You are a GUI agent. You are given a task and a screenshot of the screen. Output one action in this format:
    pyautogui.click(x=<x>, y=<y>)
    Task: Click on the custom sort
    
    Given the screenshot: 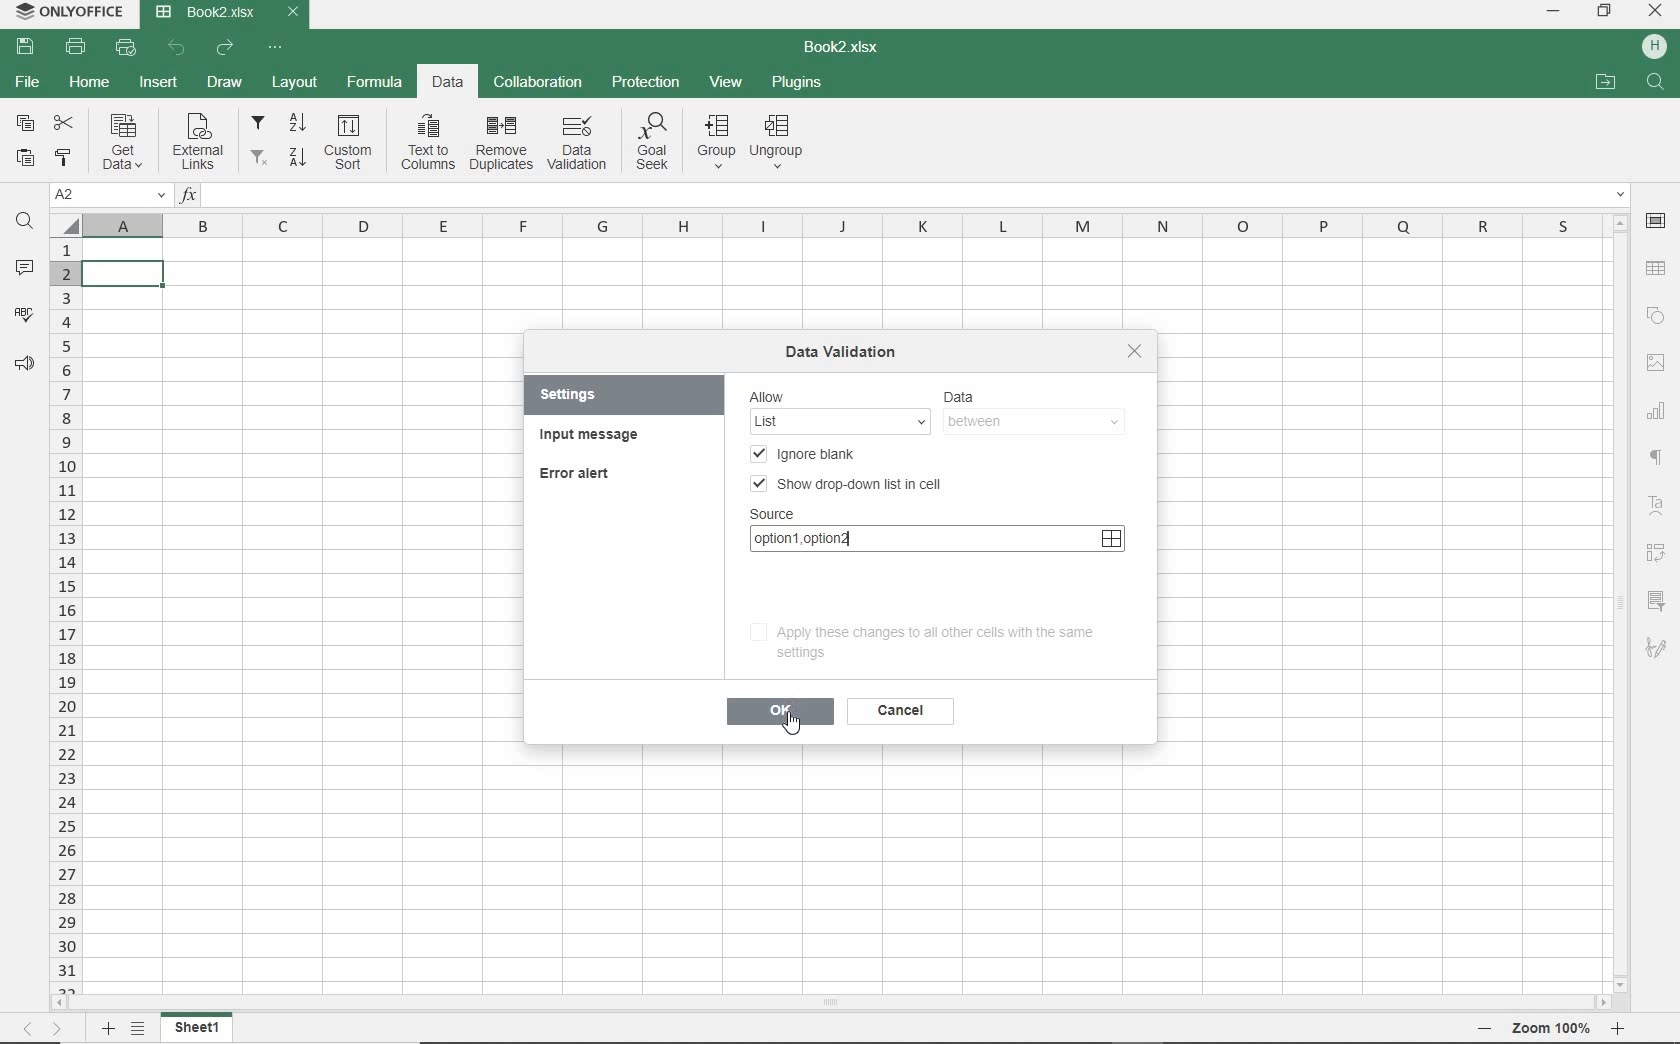 What is the action you would take?
    pyautogui.click(x=351, y=142)
    